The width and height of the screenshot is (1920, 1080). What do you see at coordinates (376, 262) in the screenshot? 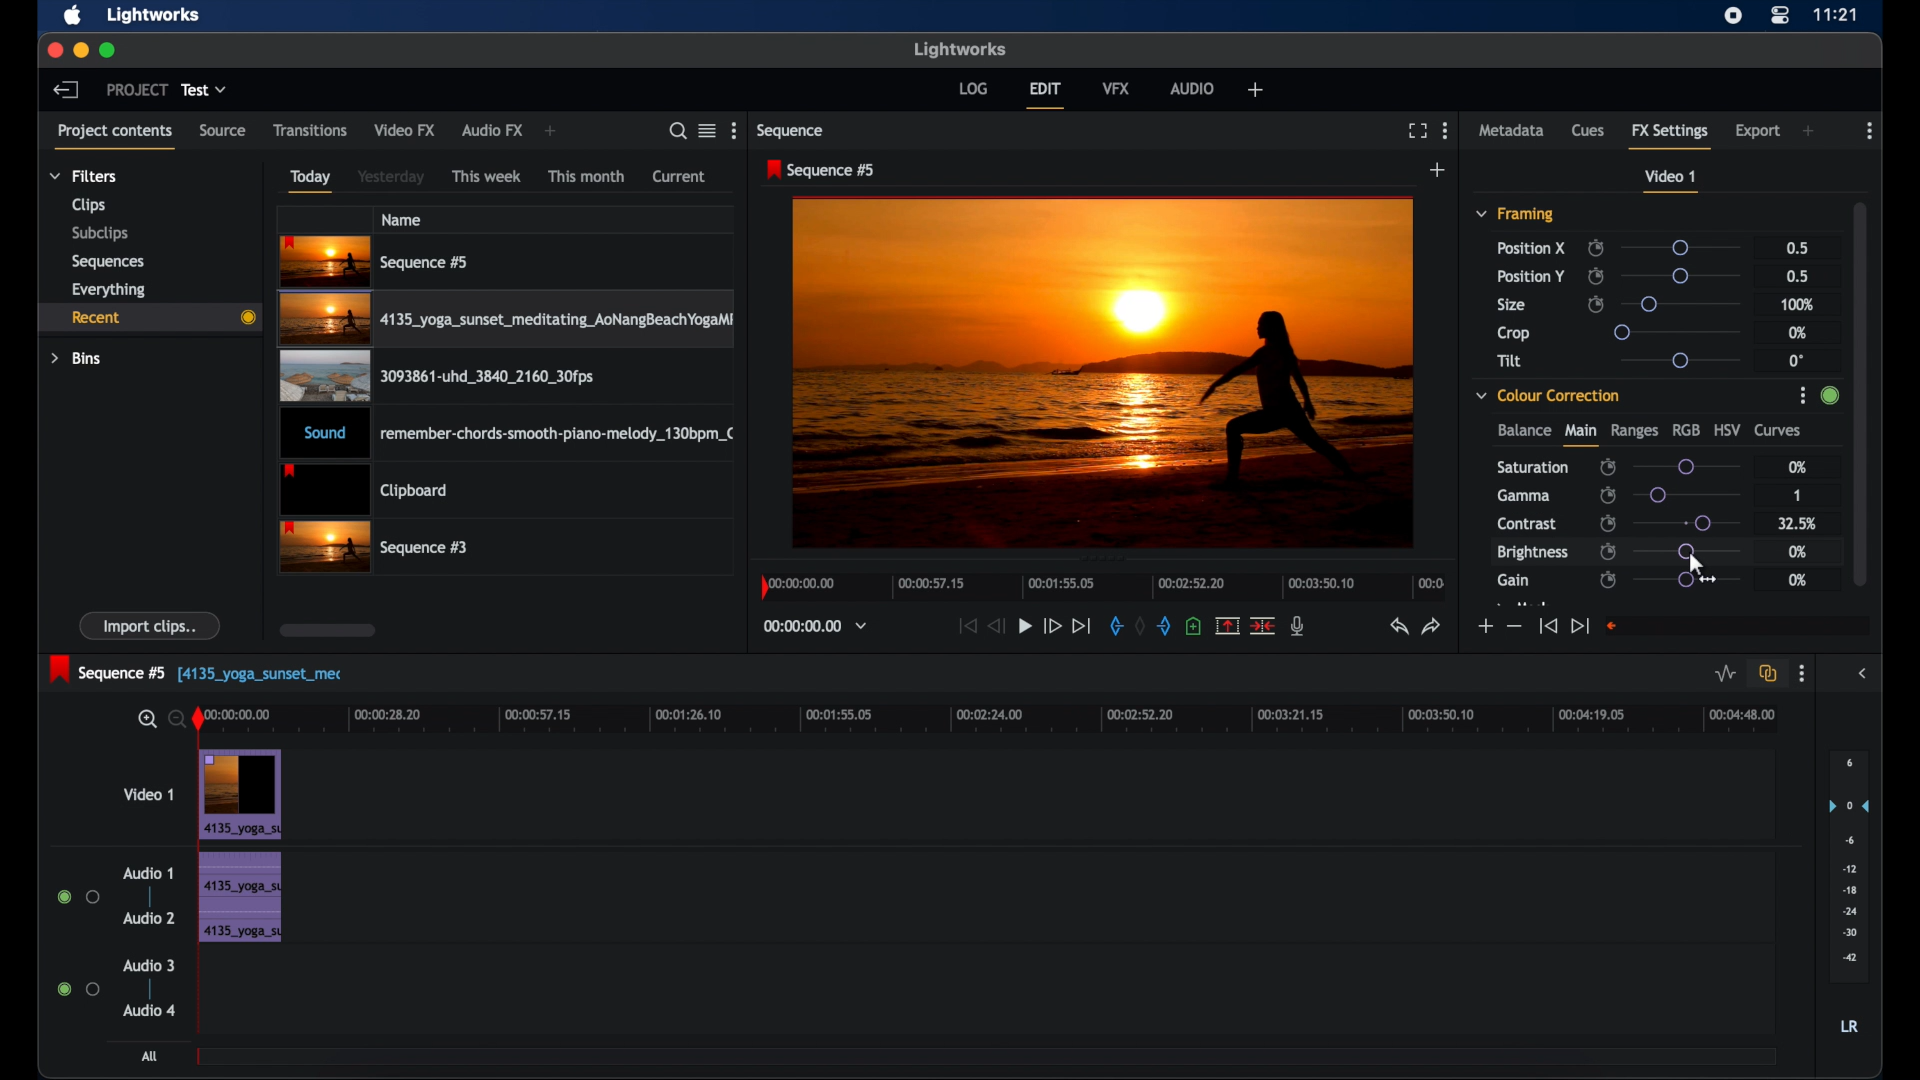
I see `videoclip` at bounding box center [376, 262].